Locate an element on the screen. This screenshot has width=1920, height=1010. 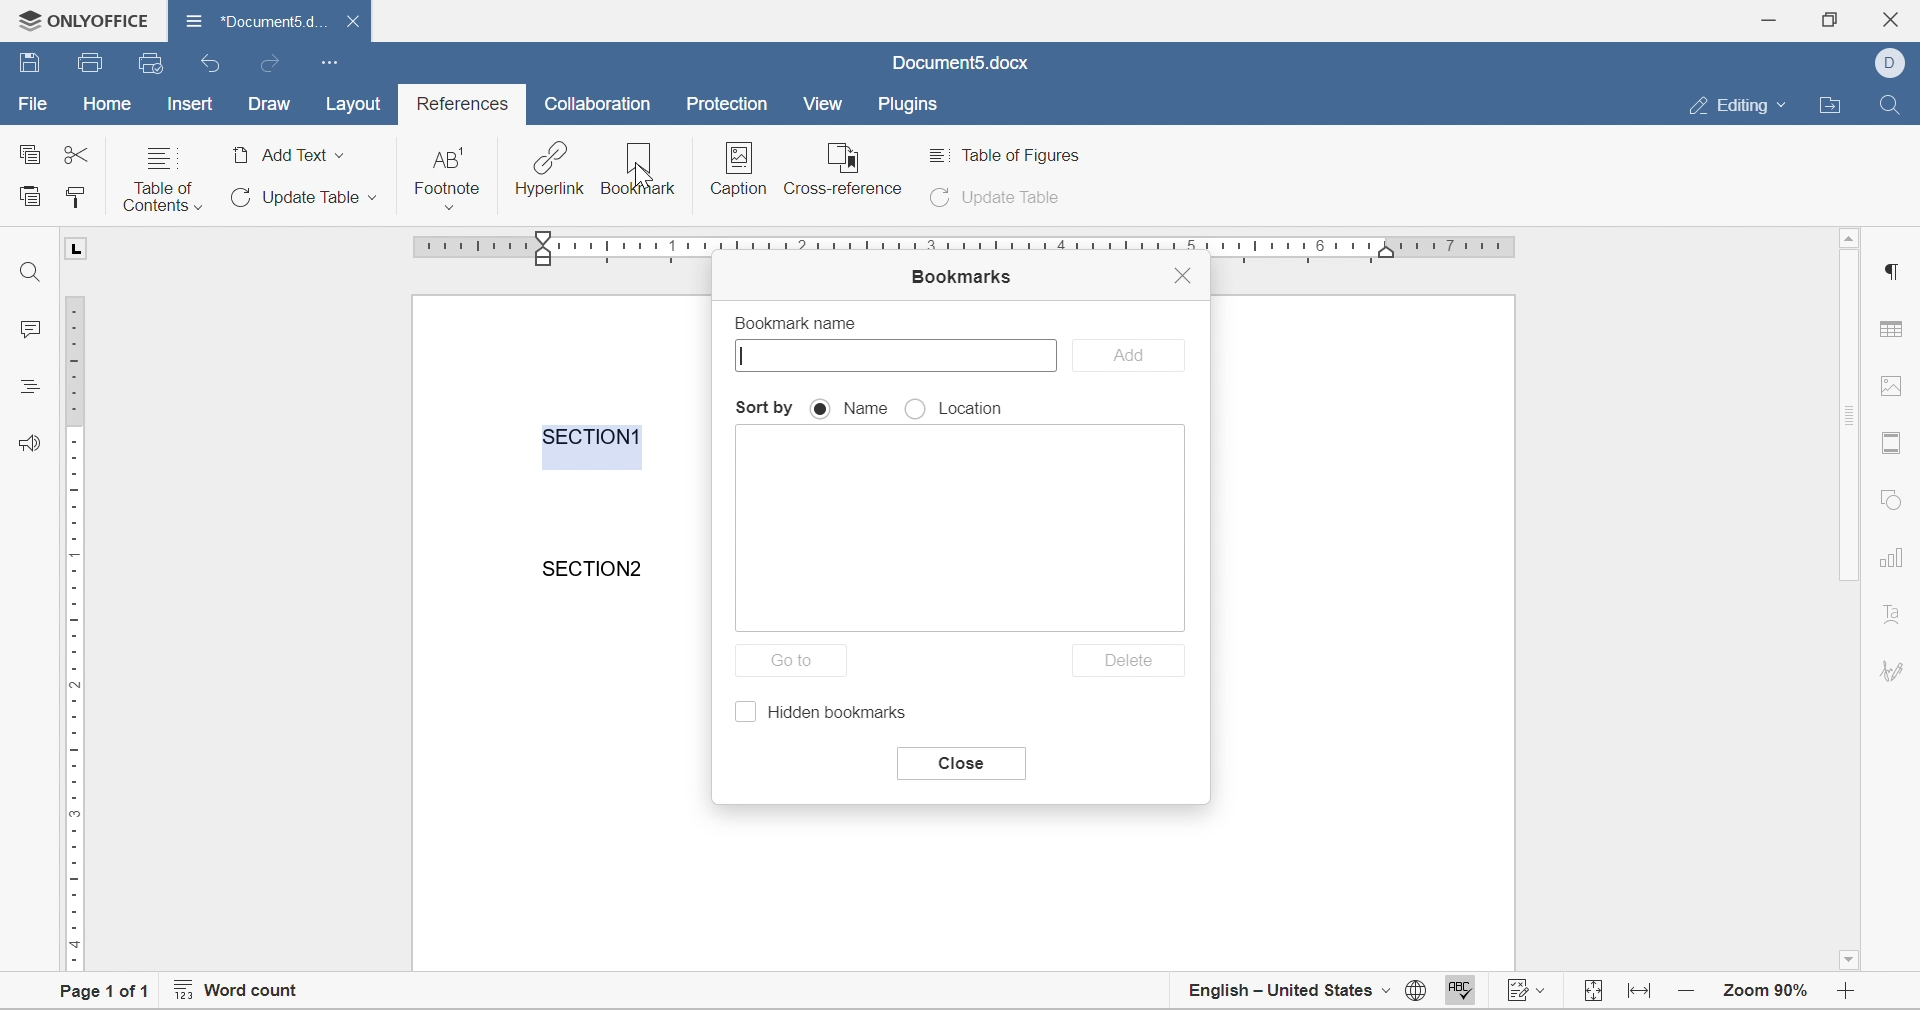
reference is located at coordinates (845, 167).